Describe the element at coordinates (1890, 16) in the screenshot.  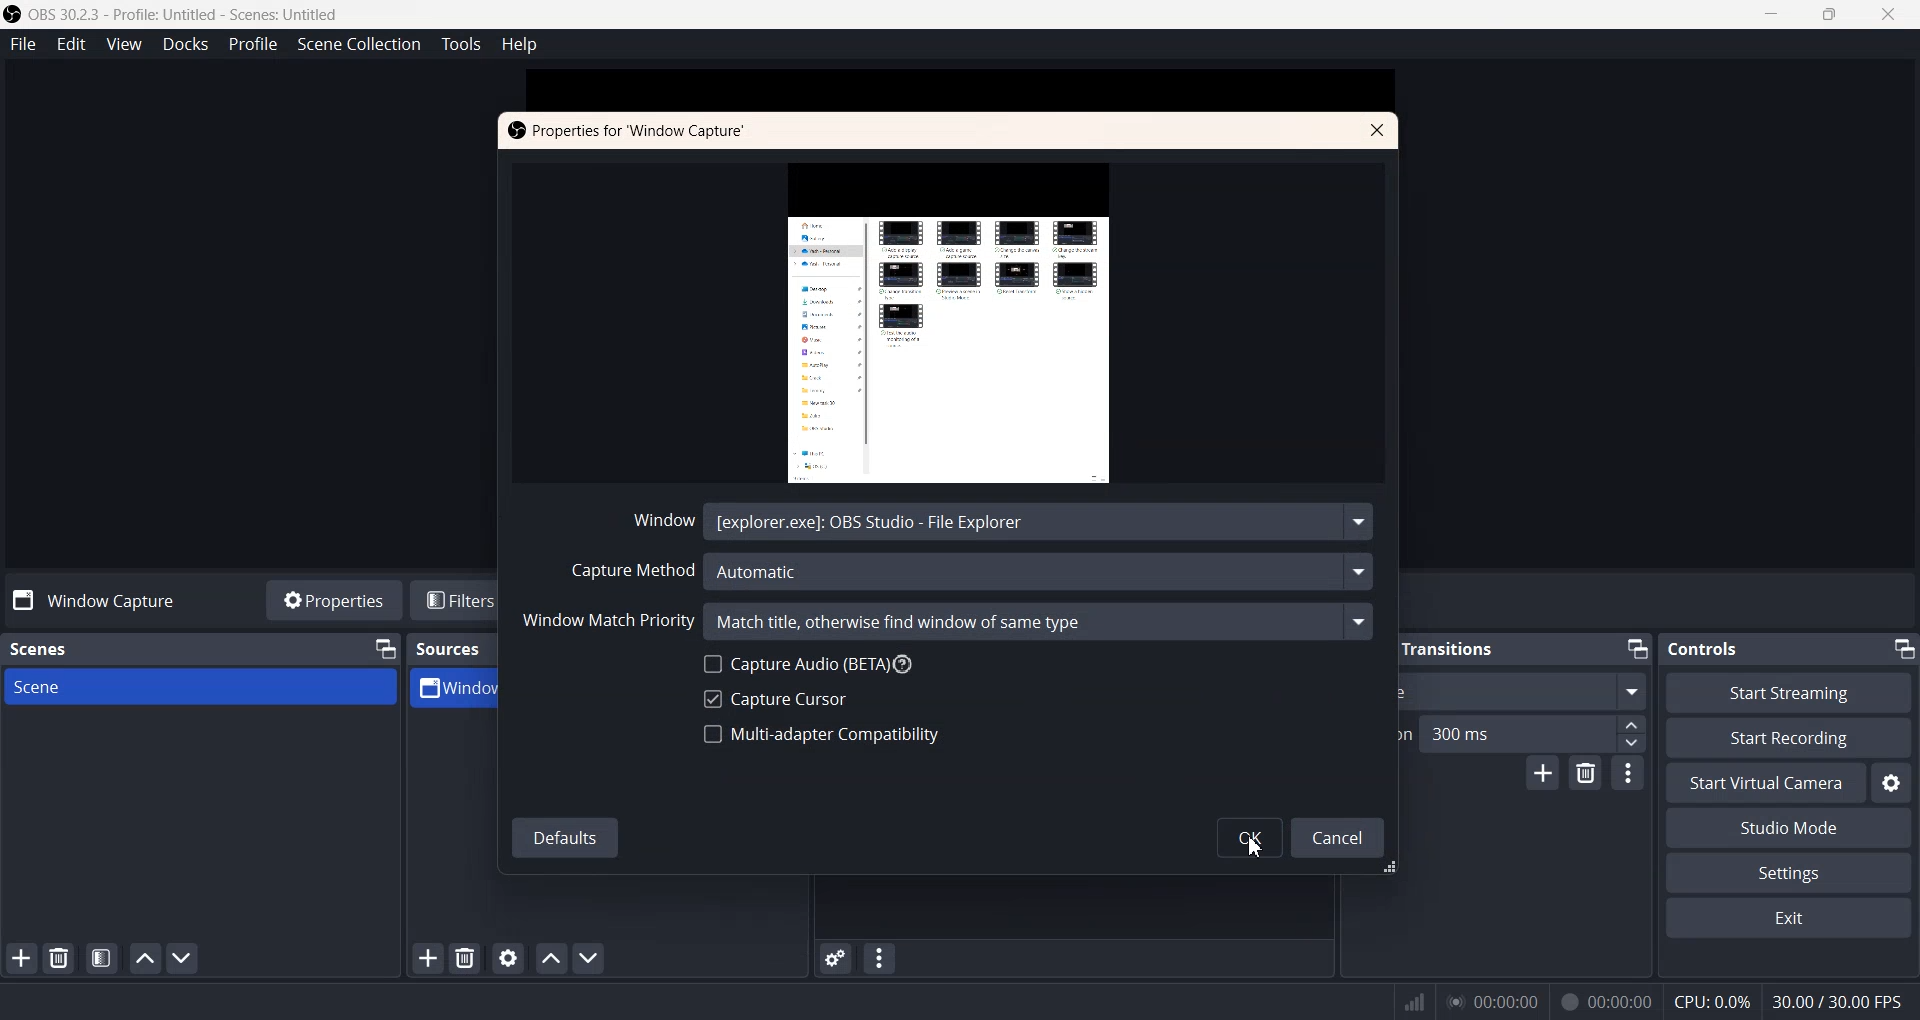
I see `Close` at that location.